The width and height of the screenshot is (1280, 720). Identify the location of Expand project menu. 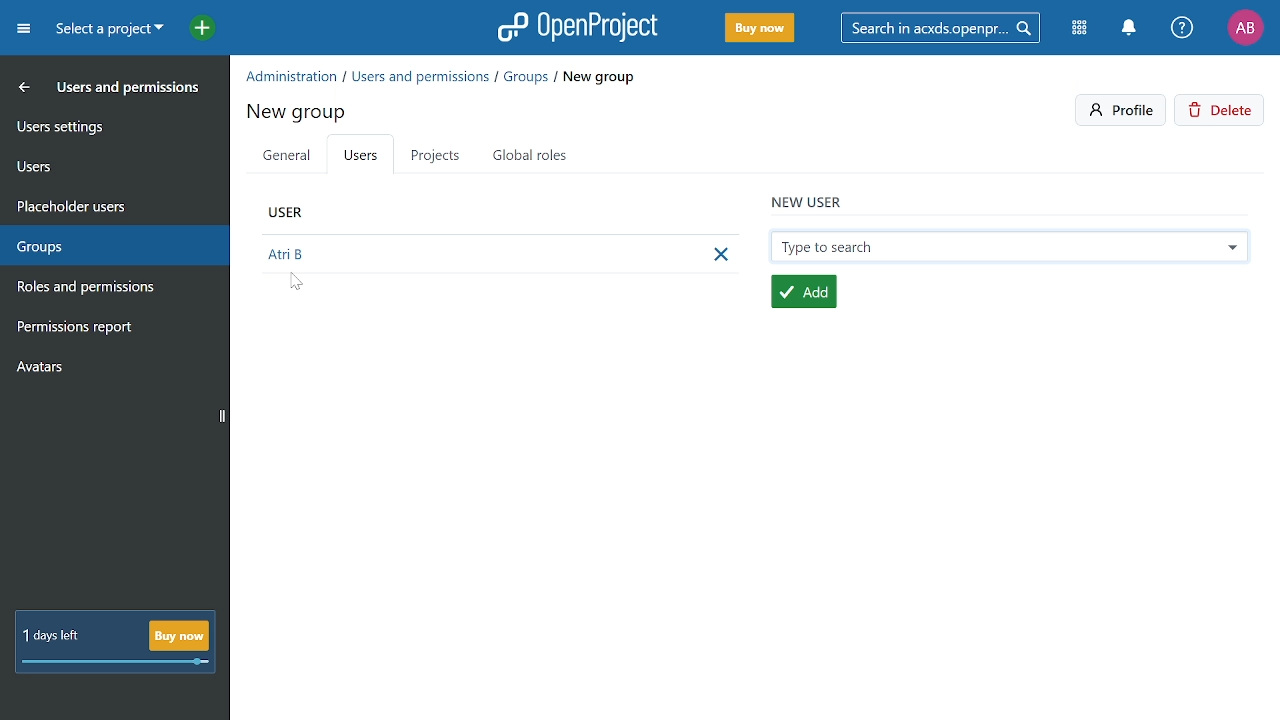
(23, 28).